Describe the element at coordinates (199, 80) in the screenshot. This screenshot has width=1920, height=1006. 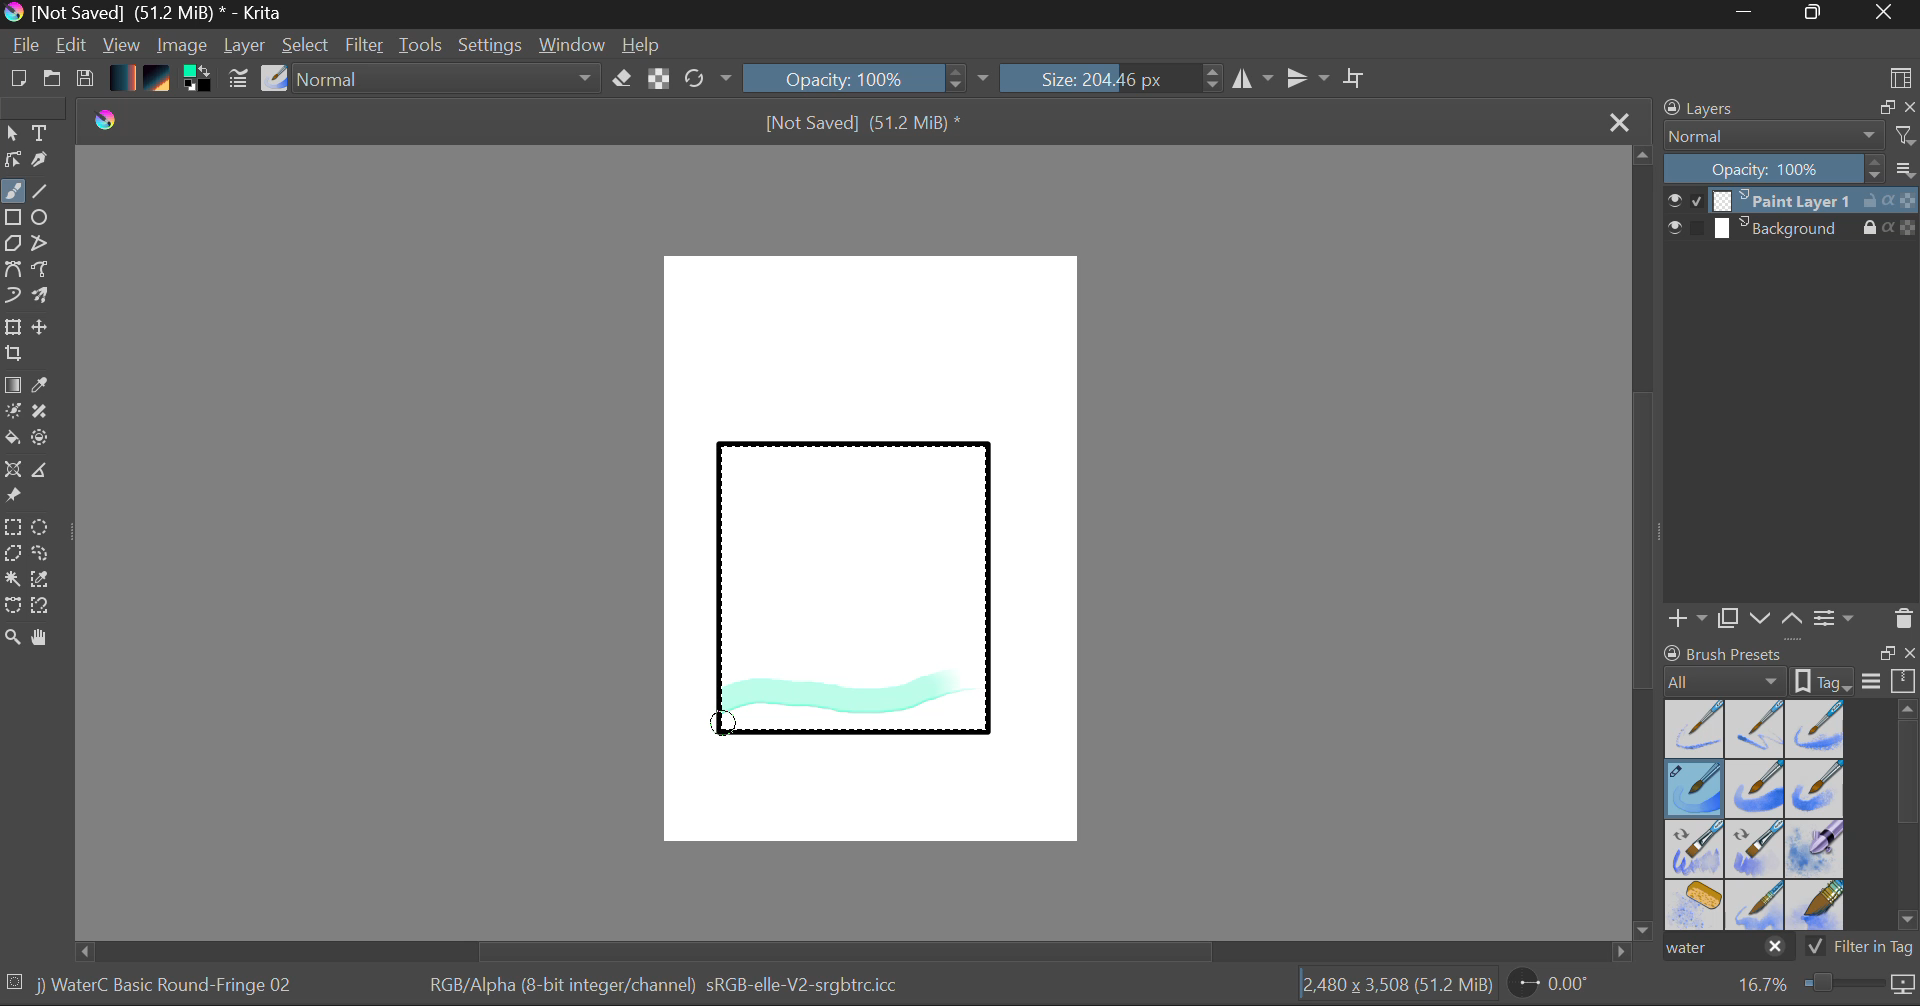
I see `Colors in use` at that location.